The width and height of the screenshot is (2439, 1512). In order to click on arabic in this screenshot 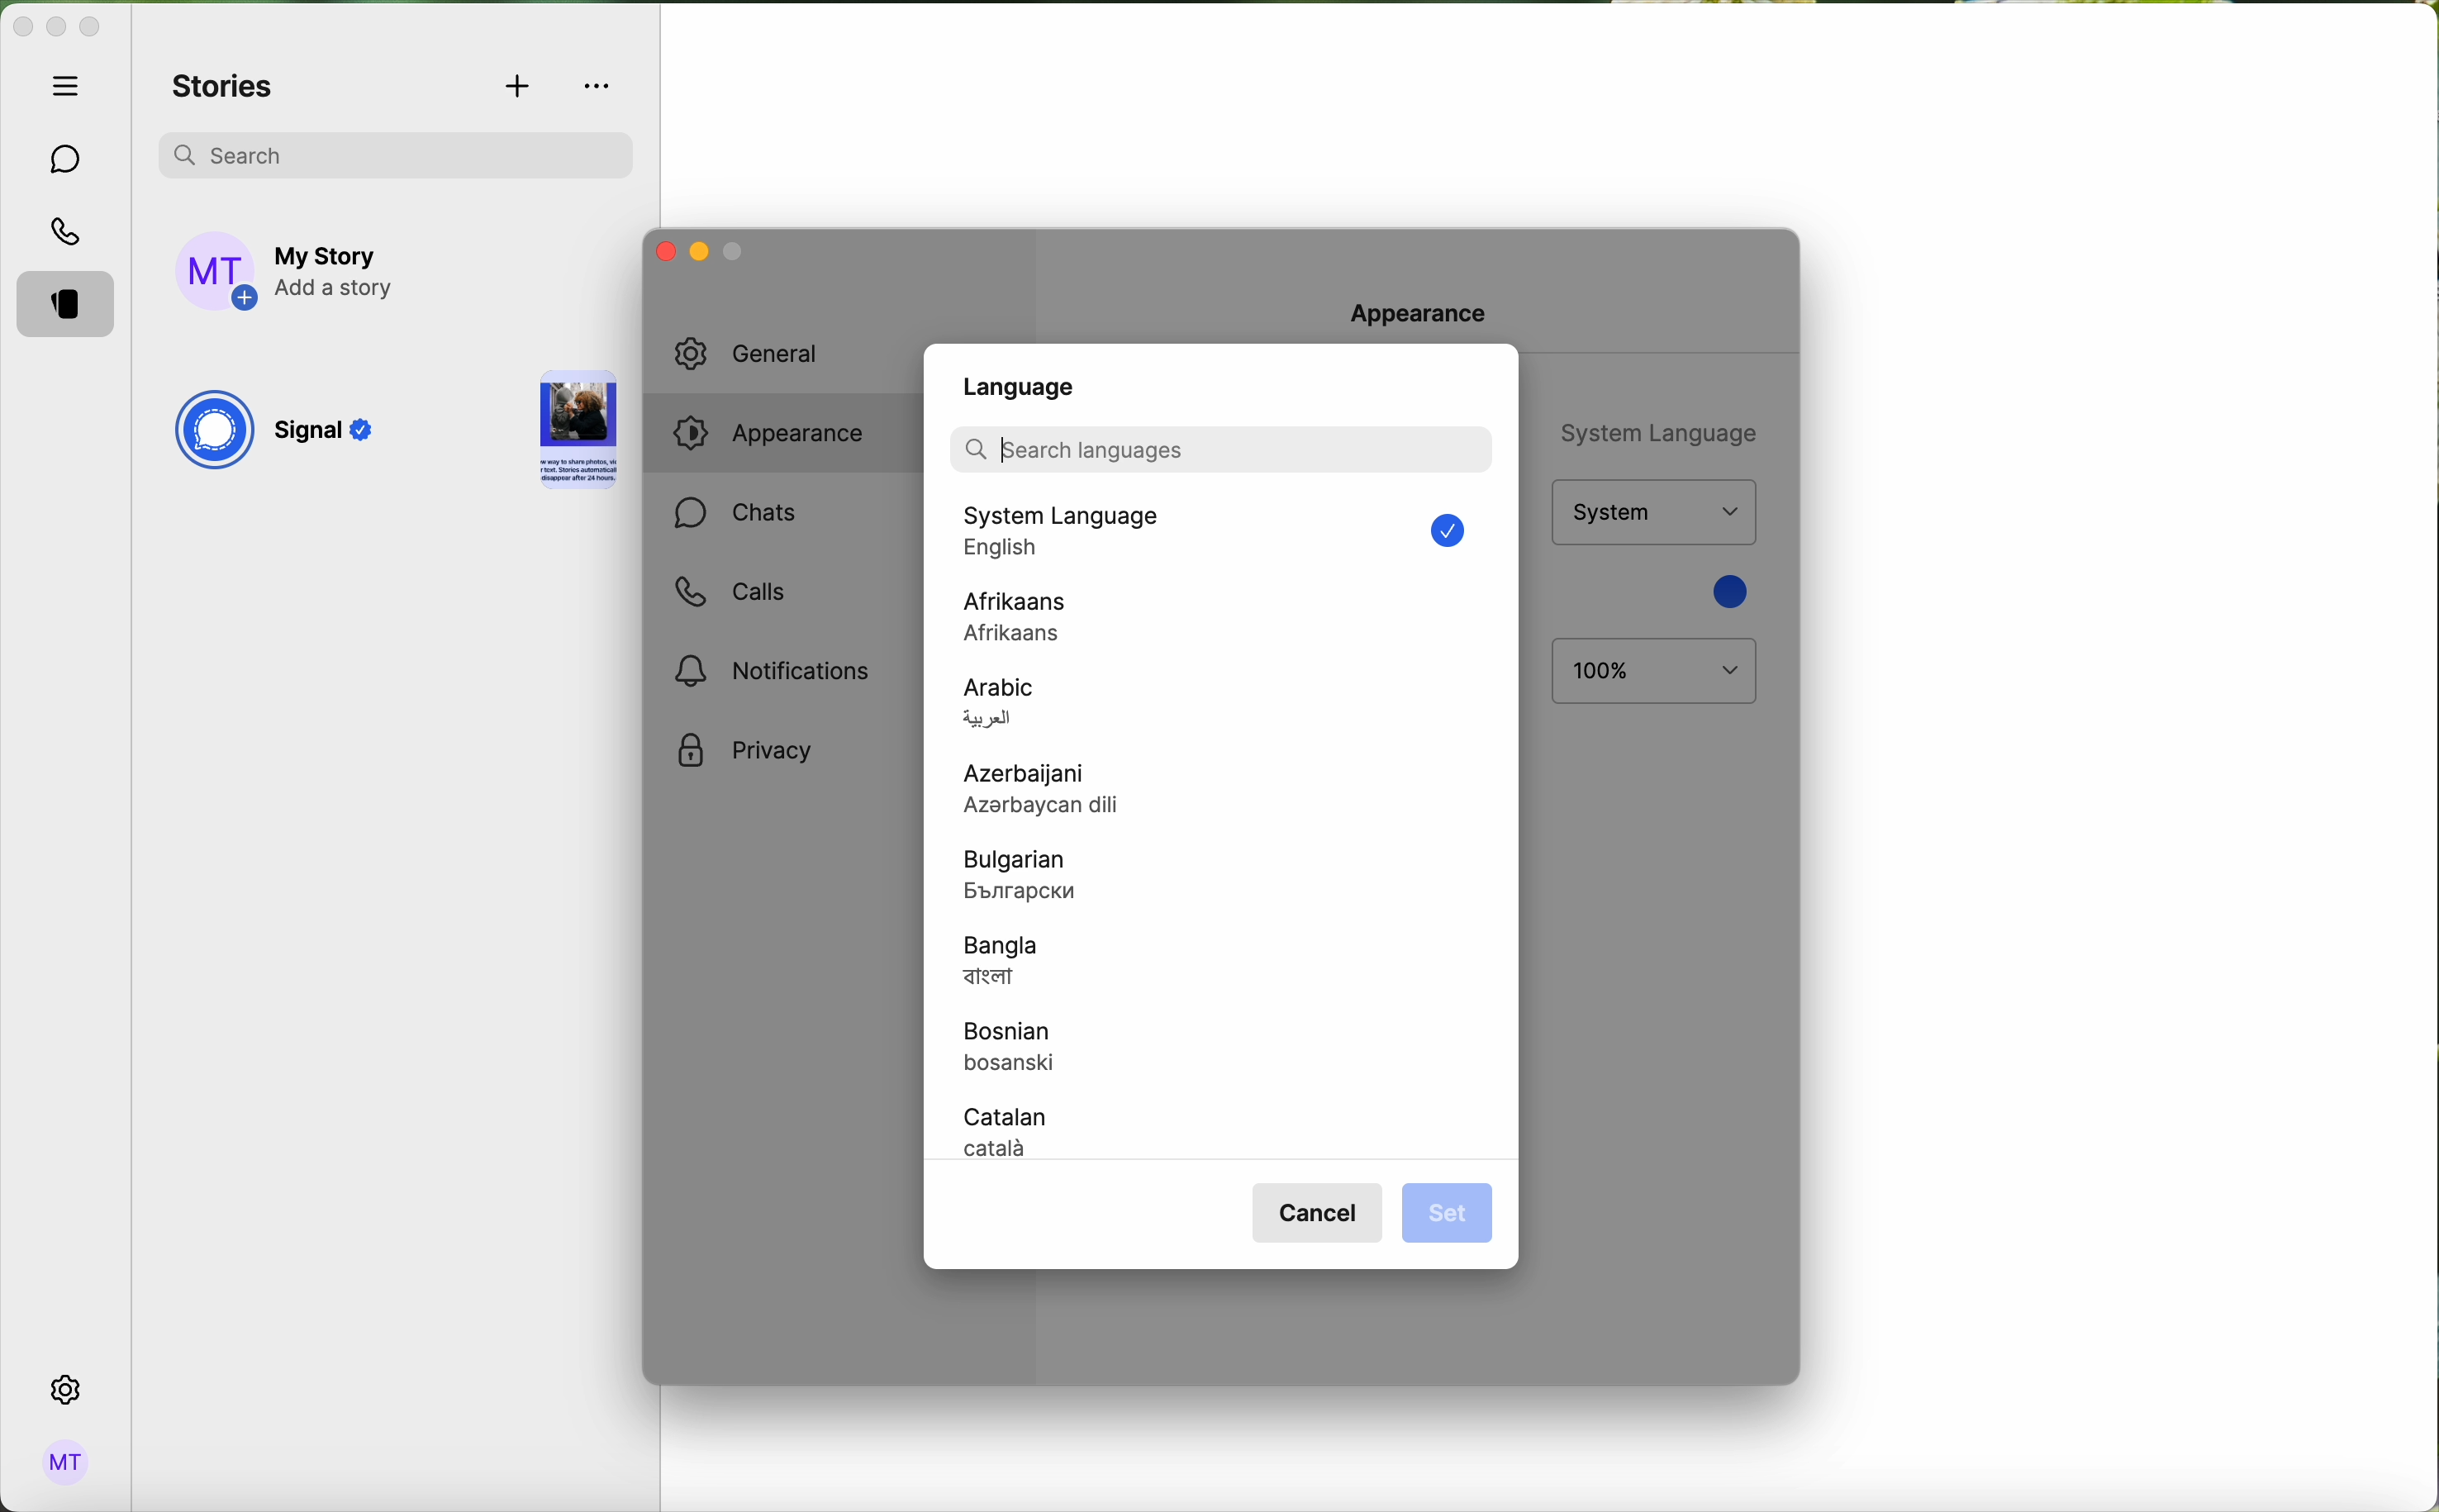, I will do `click(1001, 705)`.